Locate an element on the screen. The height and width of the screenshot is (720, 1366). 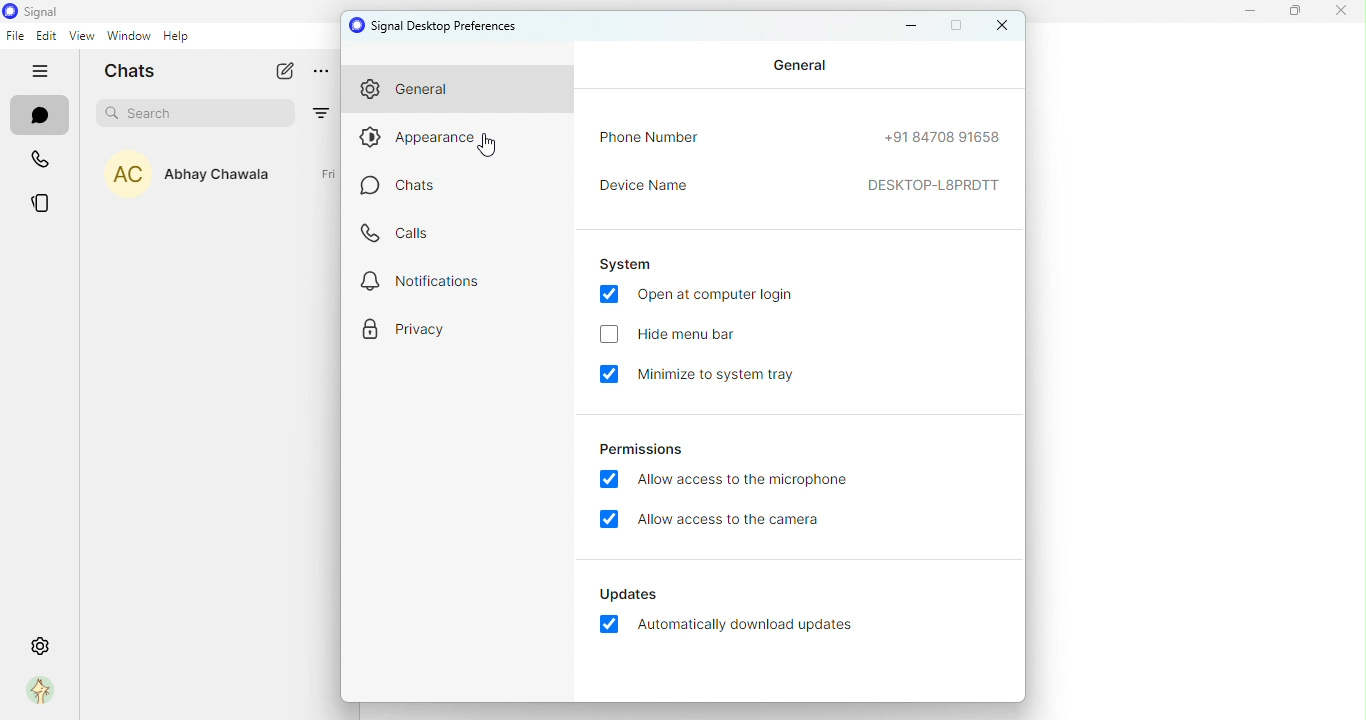
profile is located at coordinates (36, 692).